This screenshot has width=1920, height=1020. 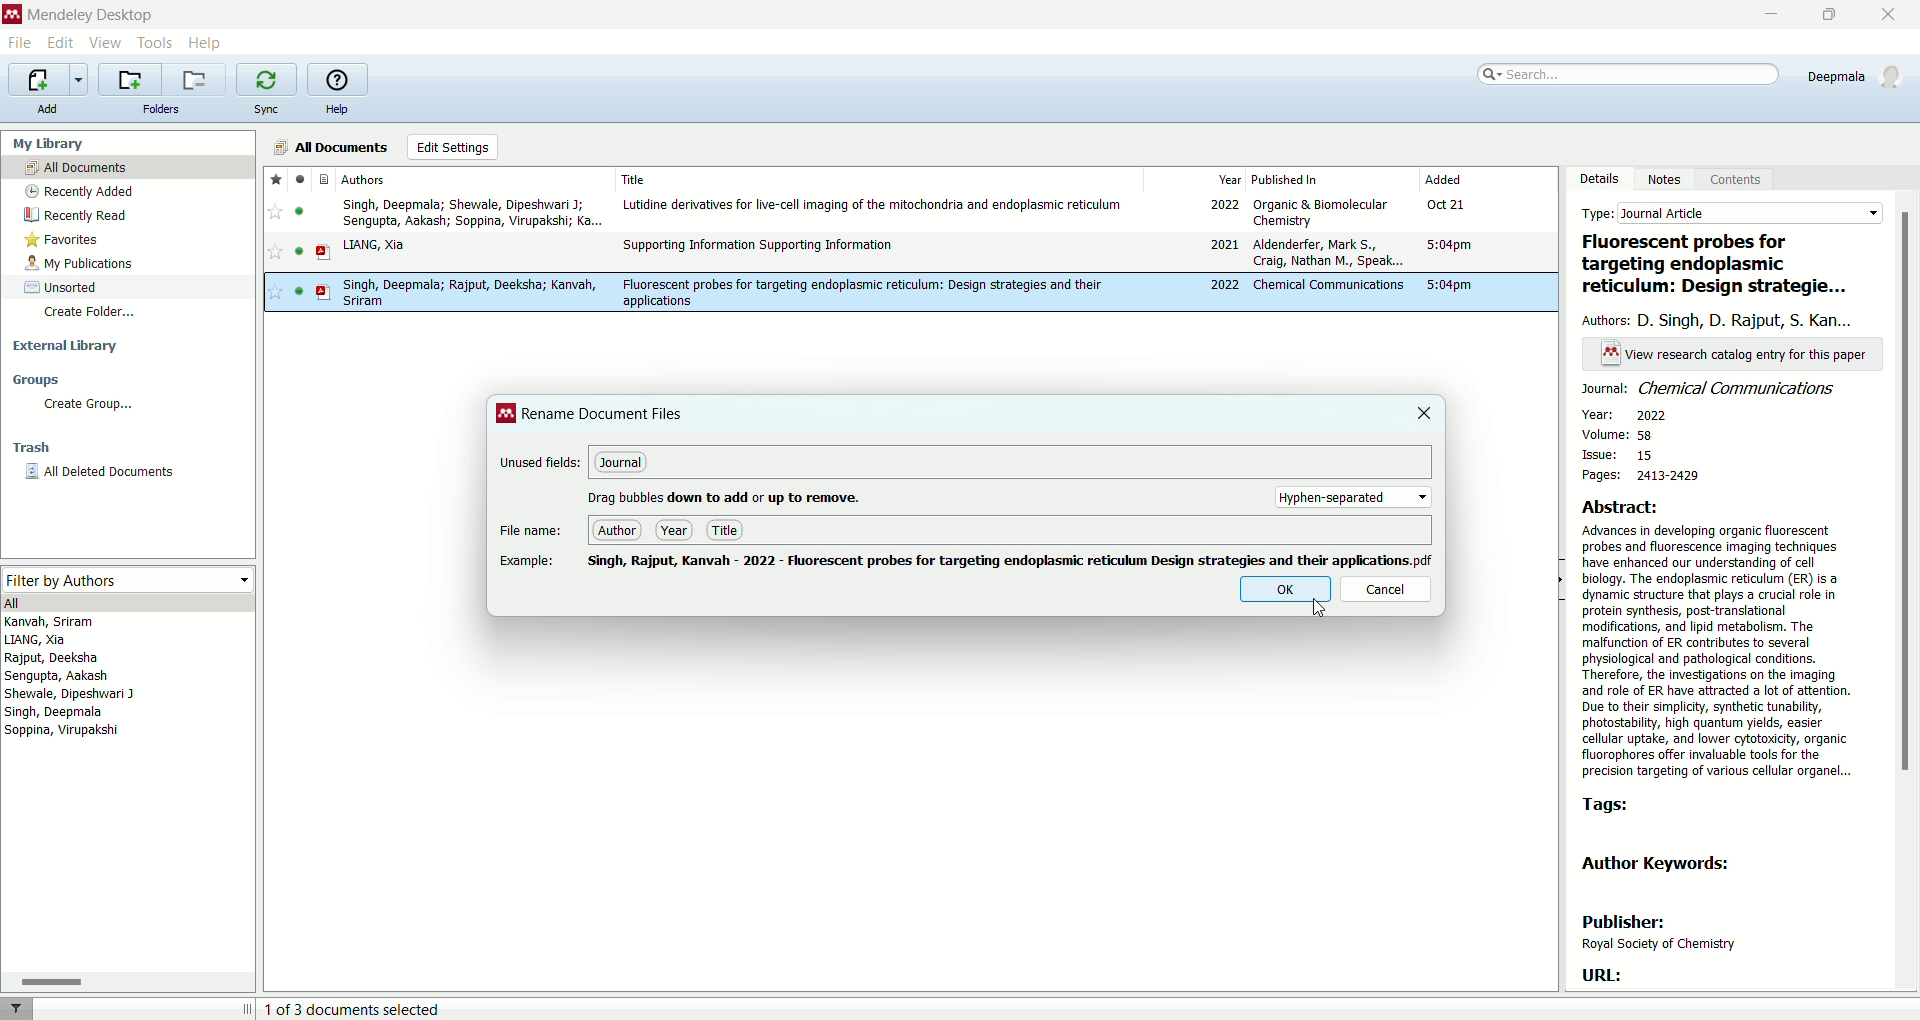 I want to click on groups, so click(x=35, y=382).